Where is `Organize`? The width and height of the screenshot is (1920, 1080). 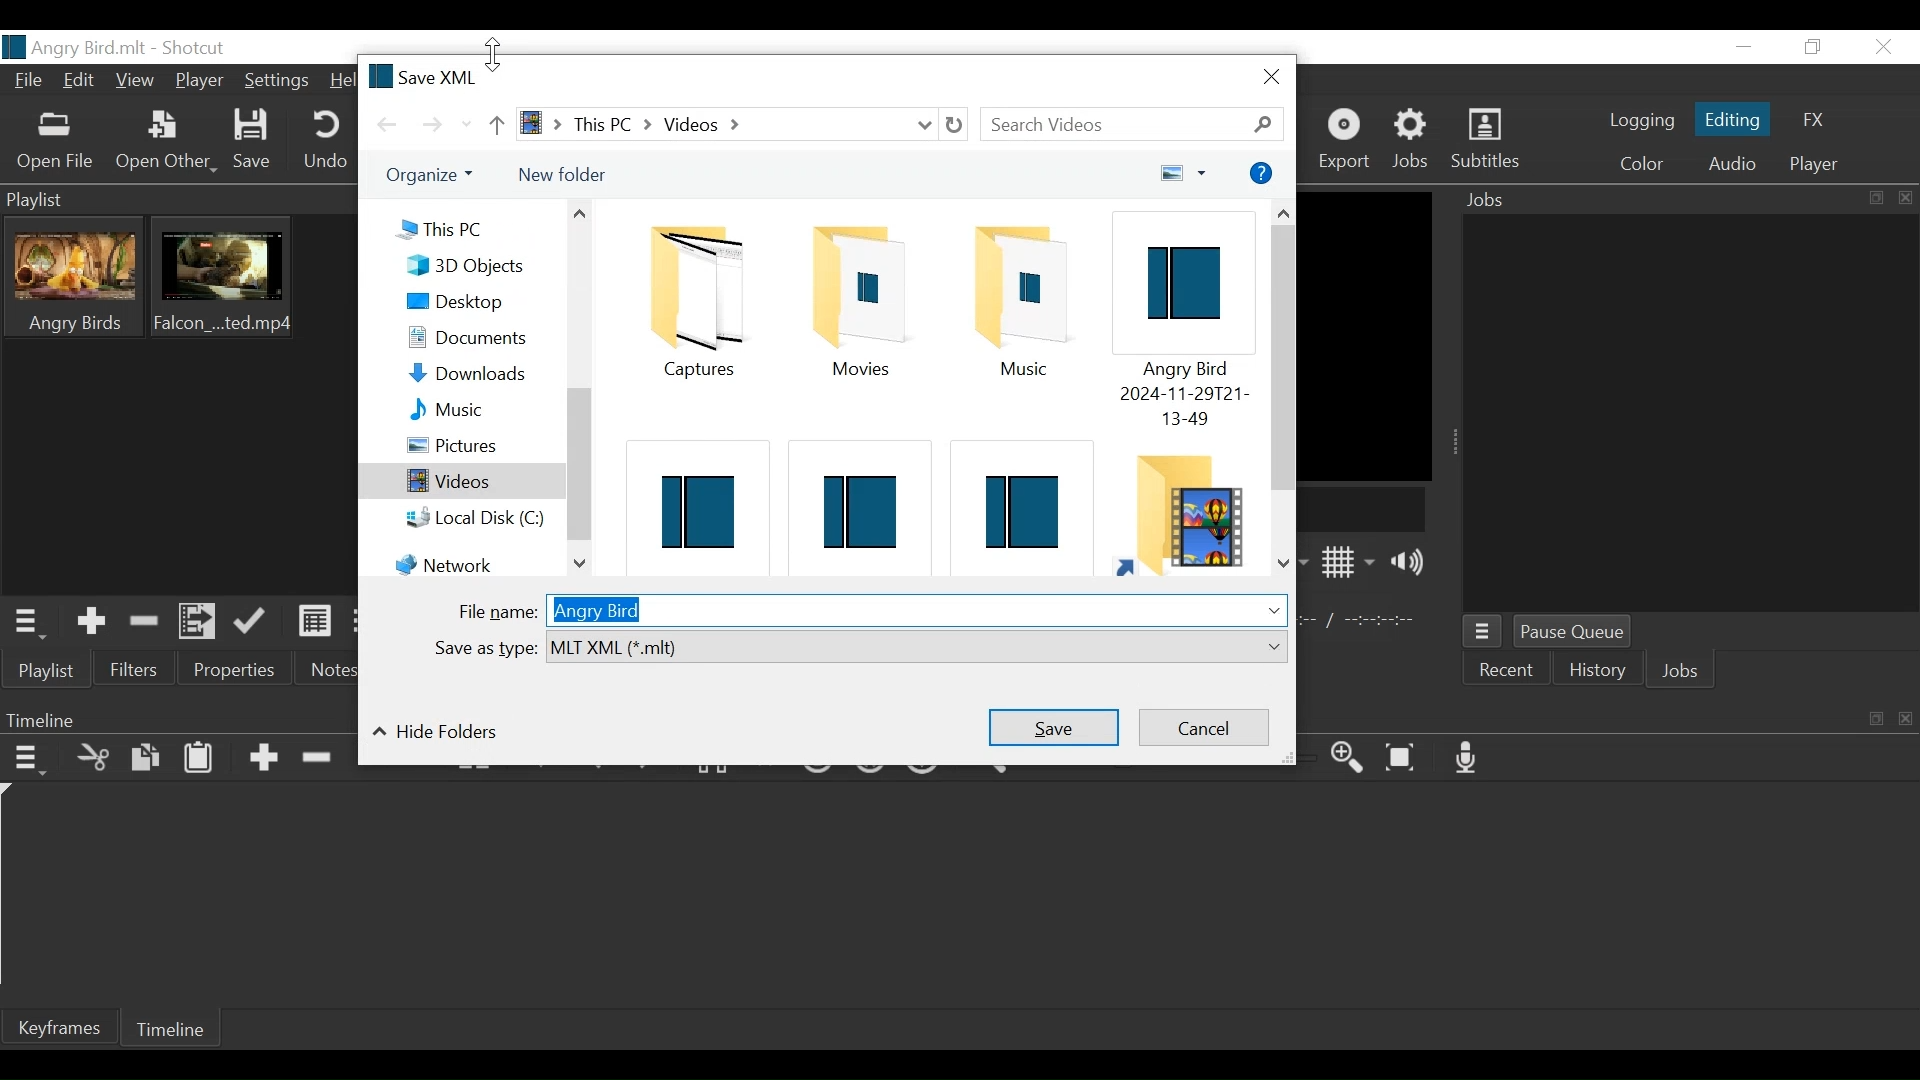
Organize is located at coordinates (434, 175).